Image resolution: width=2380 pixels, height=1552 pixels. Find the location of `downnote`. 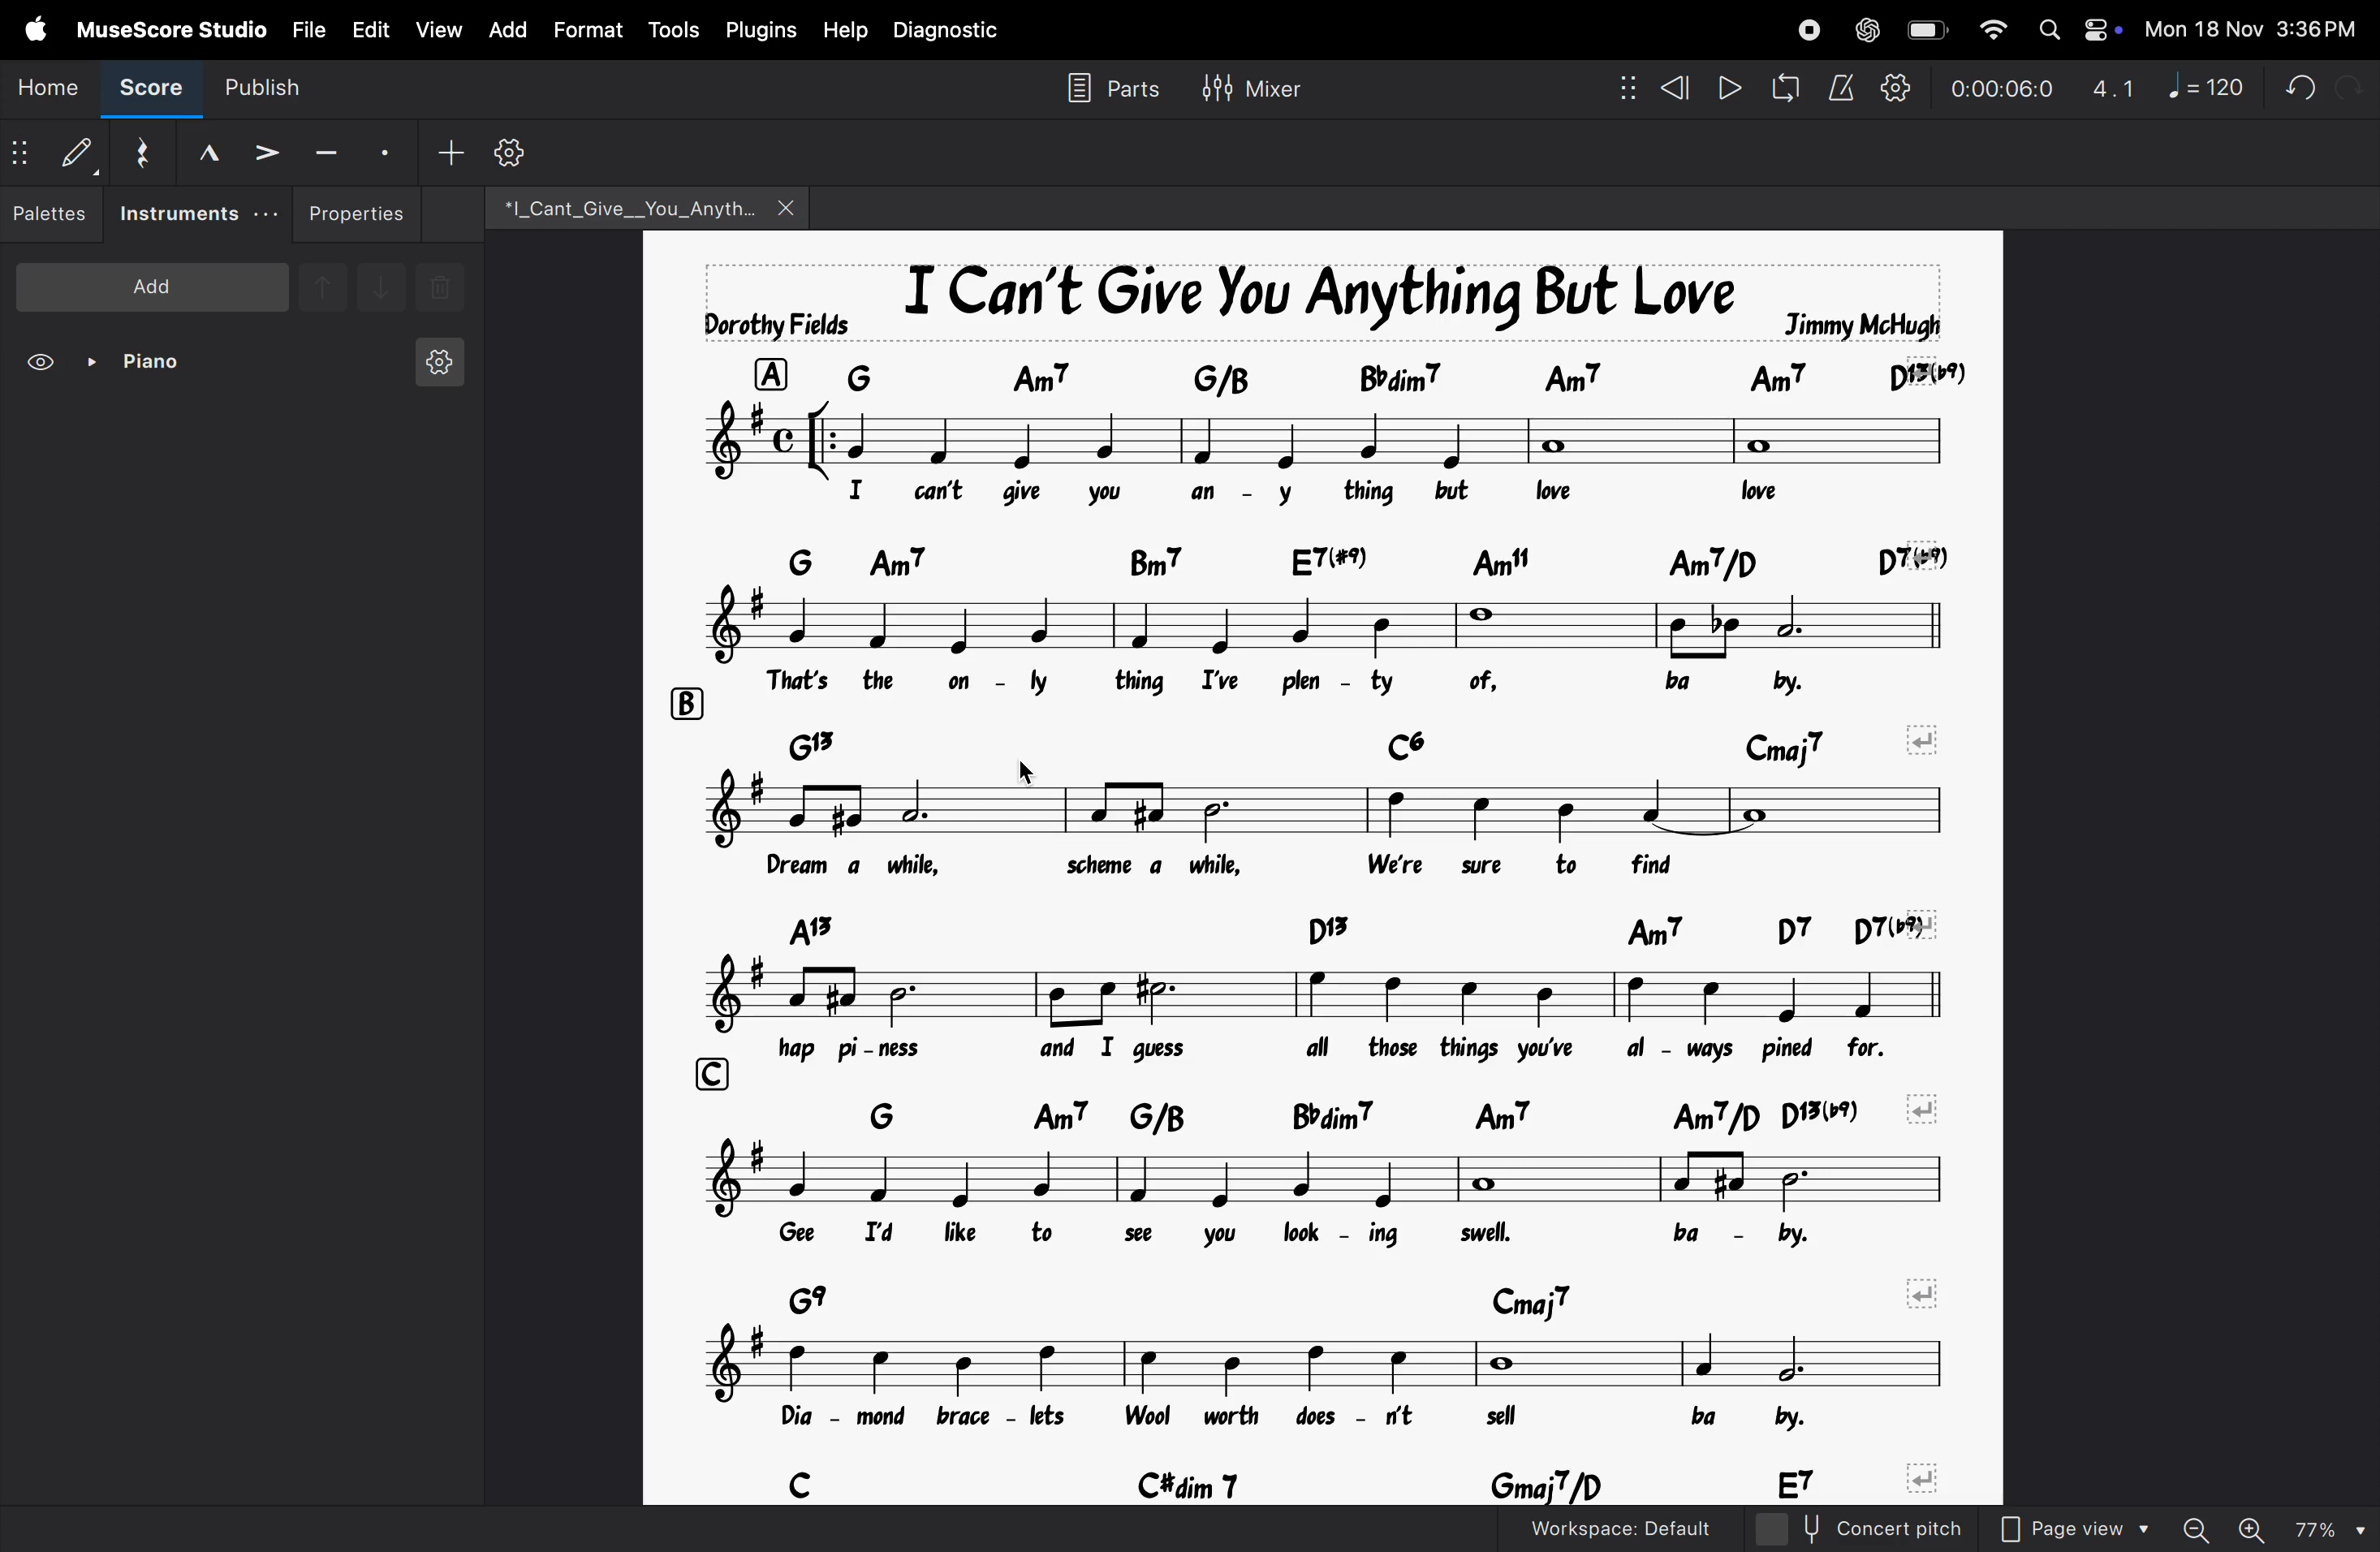

downnote is located at coordinates (378, 284).